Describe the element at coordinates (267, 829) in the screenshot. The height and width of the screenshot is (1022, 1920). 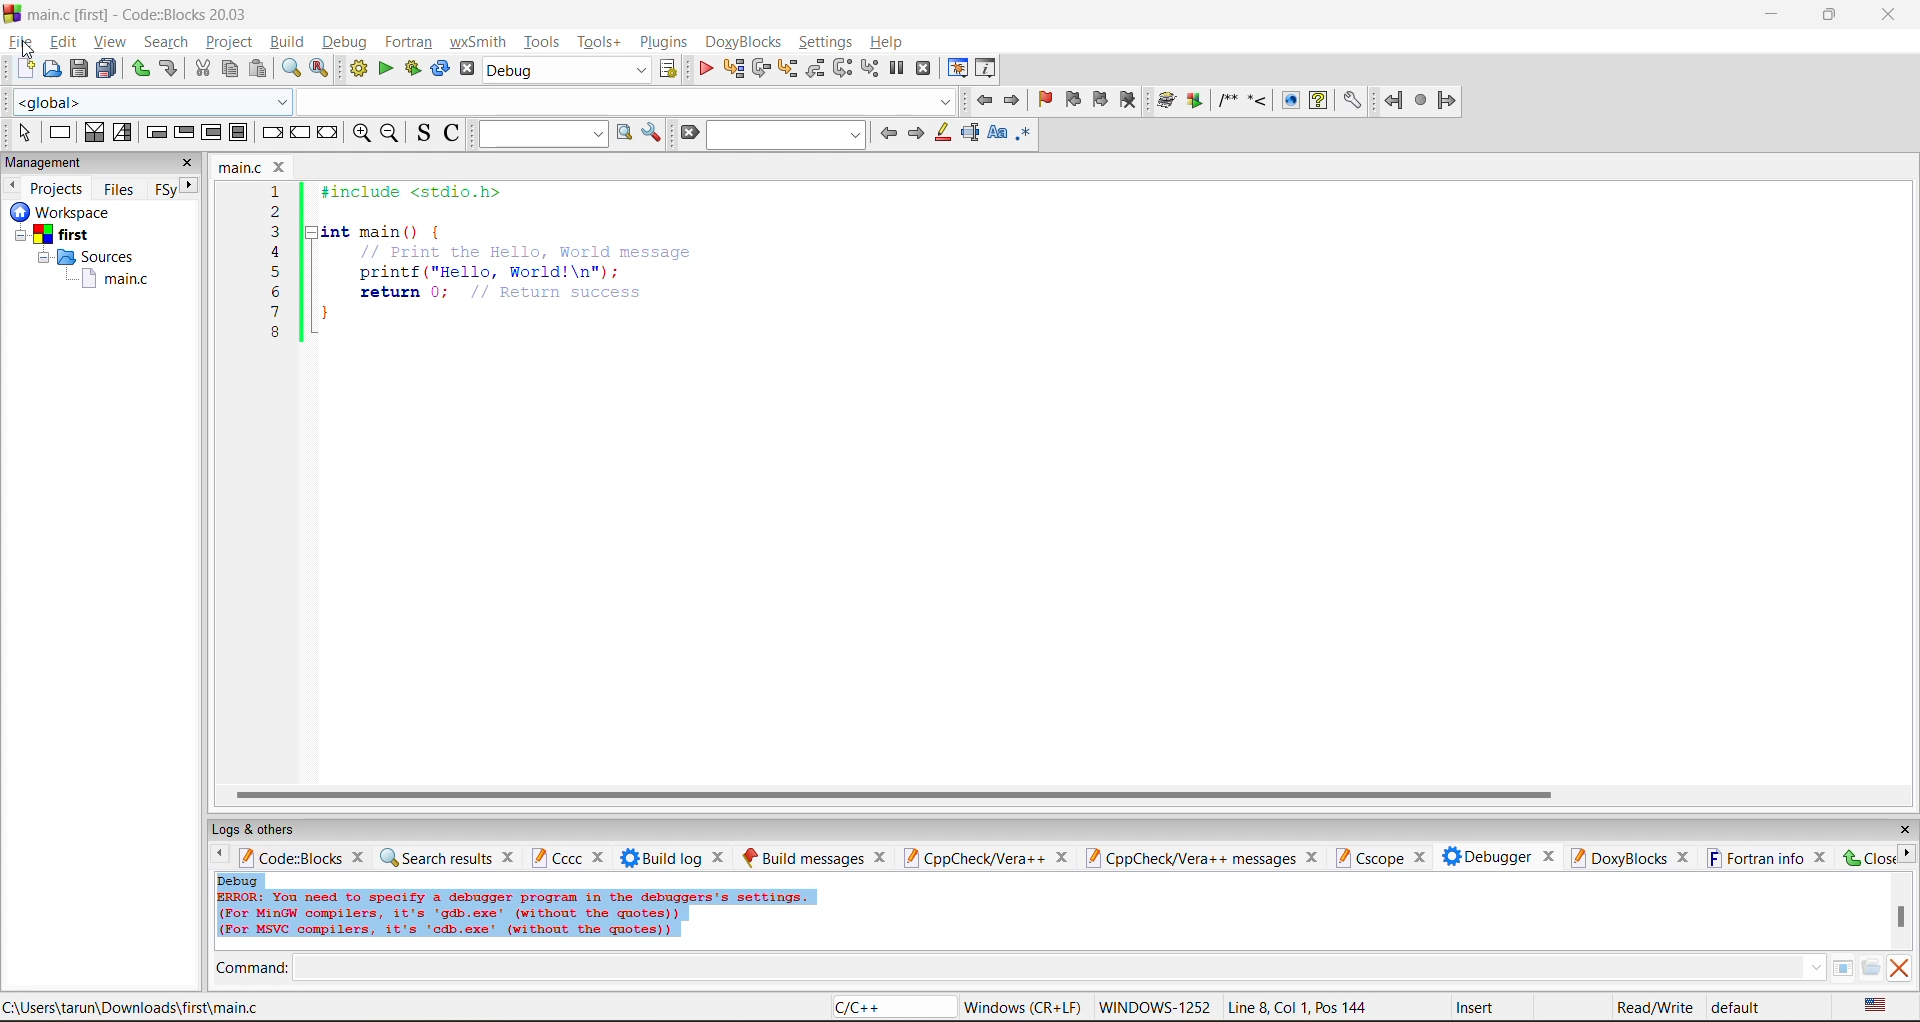
I see `logs and others` at that location.